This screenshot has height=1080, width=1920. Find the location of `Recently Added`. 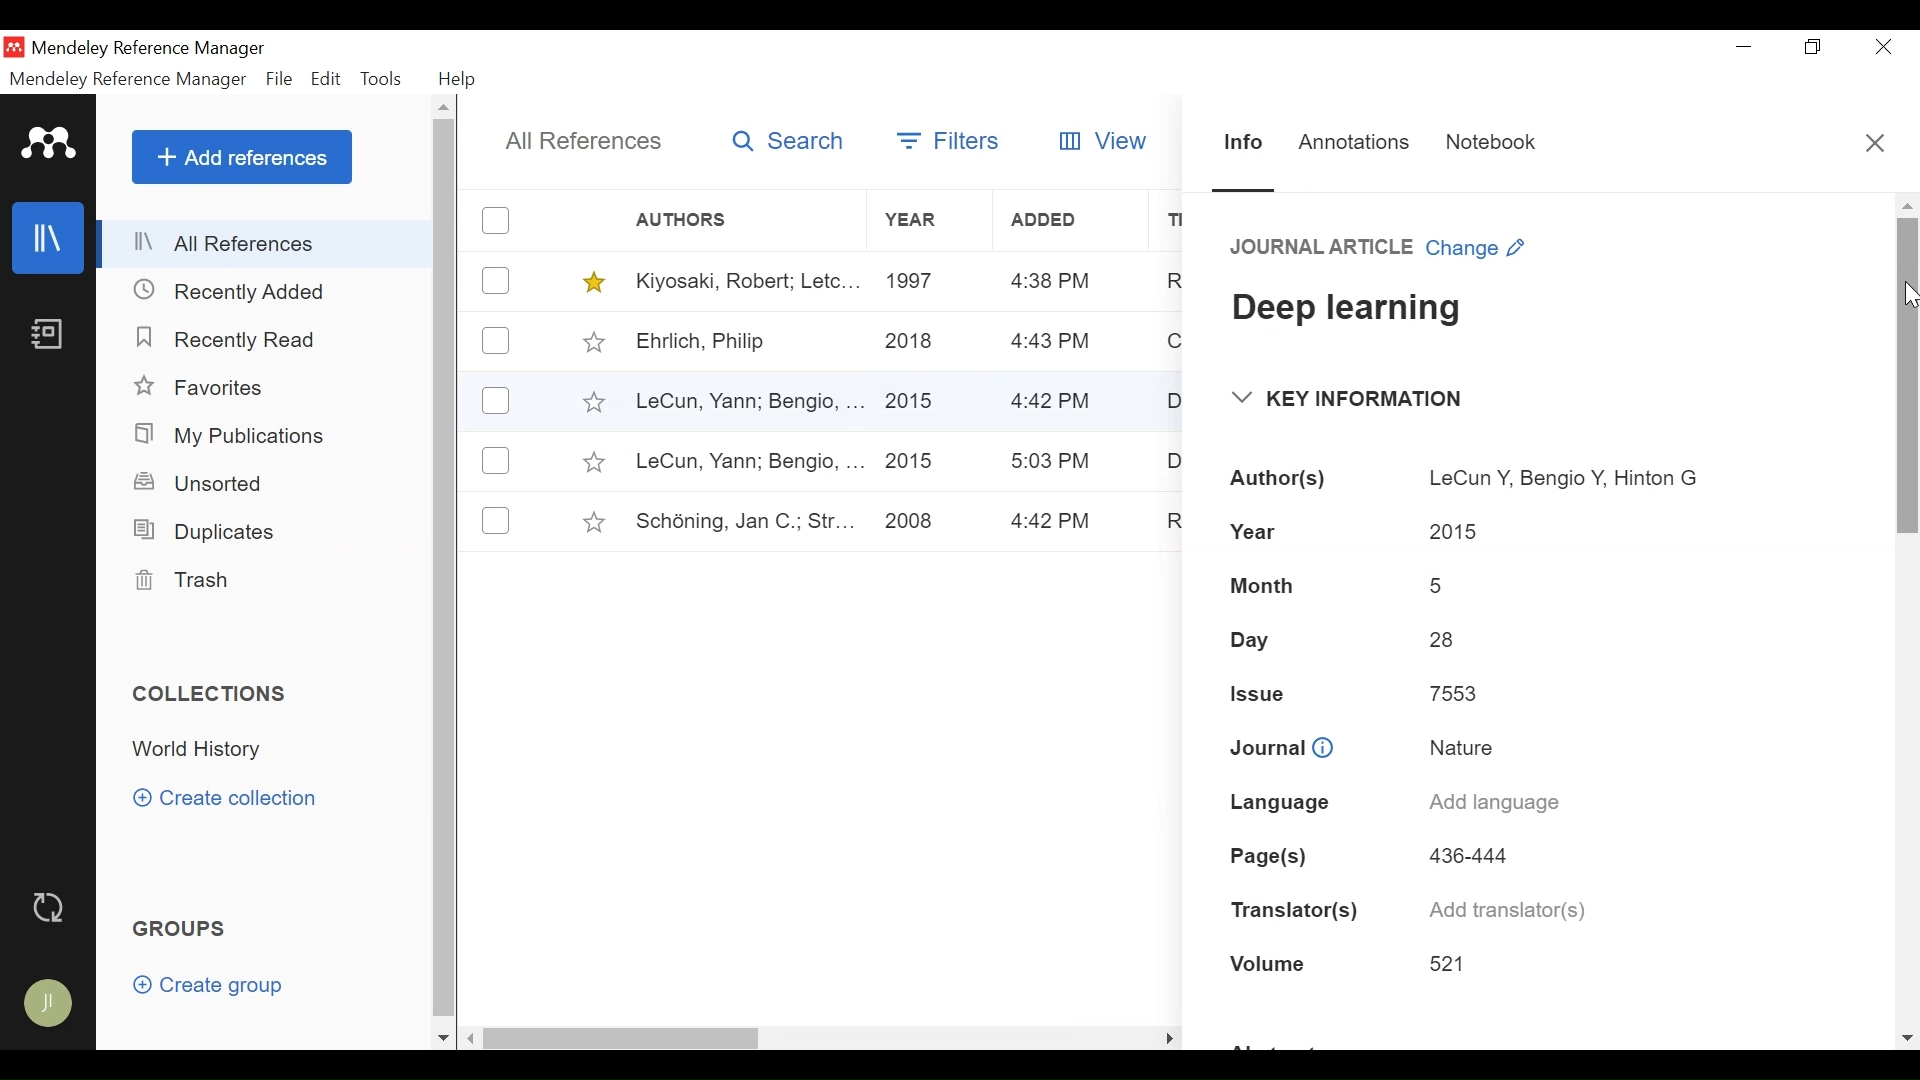

Recently Added is located at coordinates (239, 290).